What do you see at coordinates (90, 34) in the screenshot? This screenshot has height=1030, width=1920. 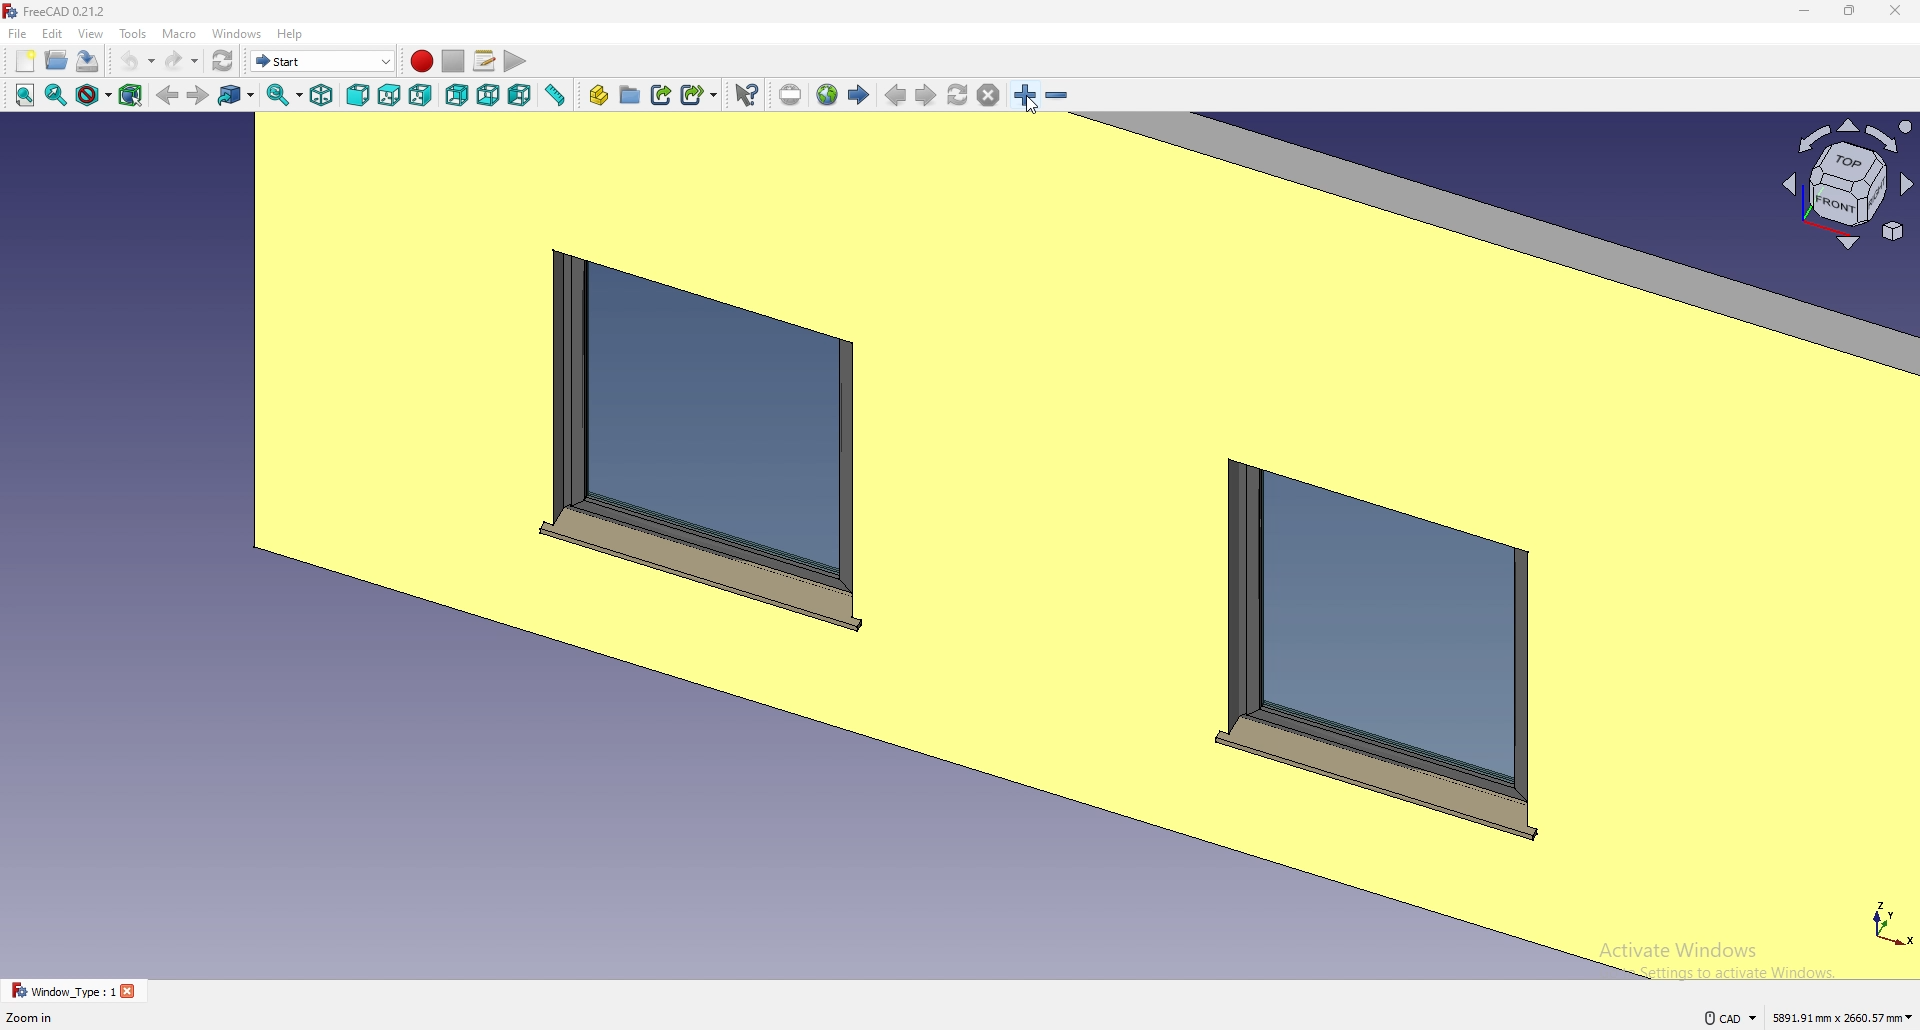 I see `view` at bounding box center [90, 34].